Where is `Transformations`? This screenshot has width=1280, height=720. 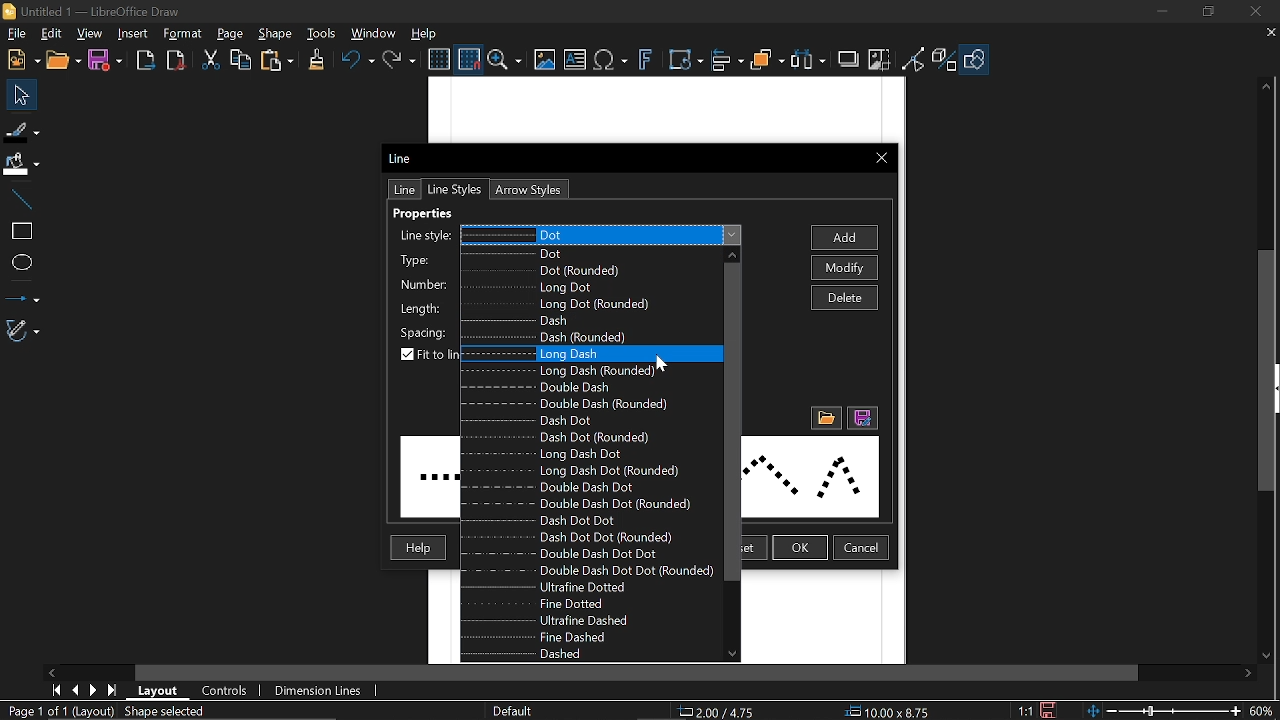
Transformations is located at coordinates (687, 61).